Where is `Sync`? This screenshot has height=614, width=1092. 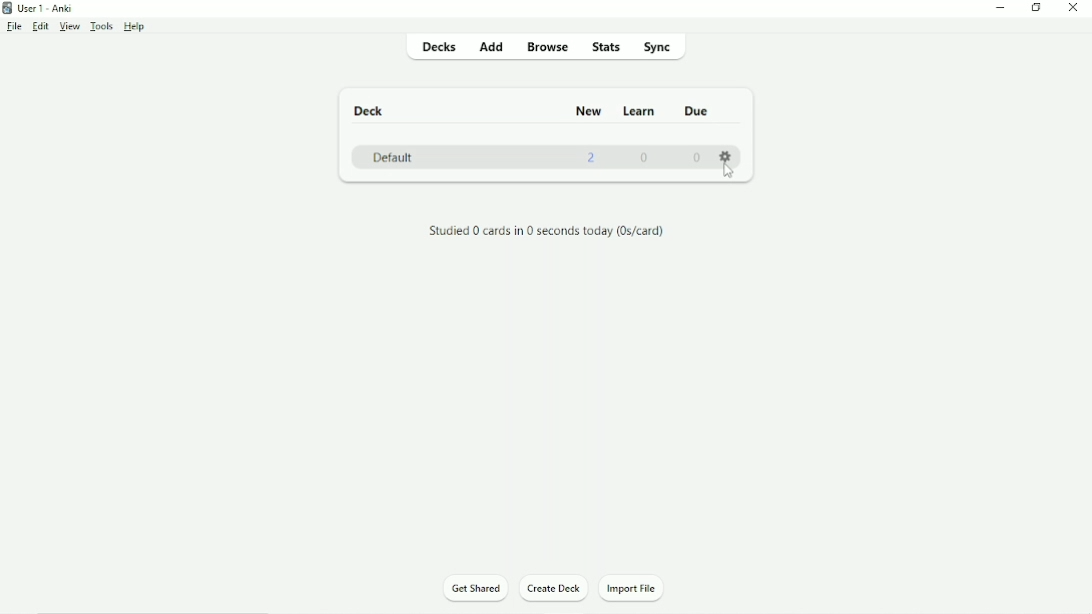
Sync is located at coordinates (657, 46).